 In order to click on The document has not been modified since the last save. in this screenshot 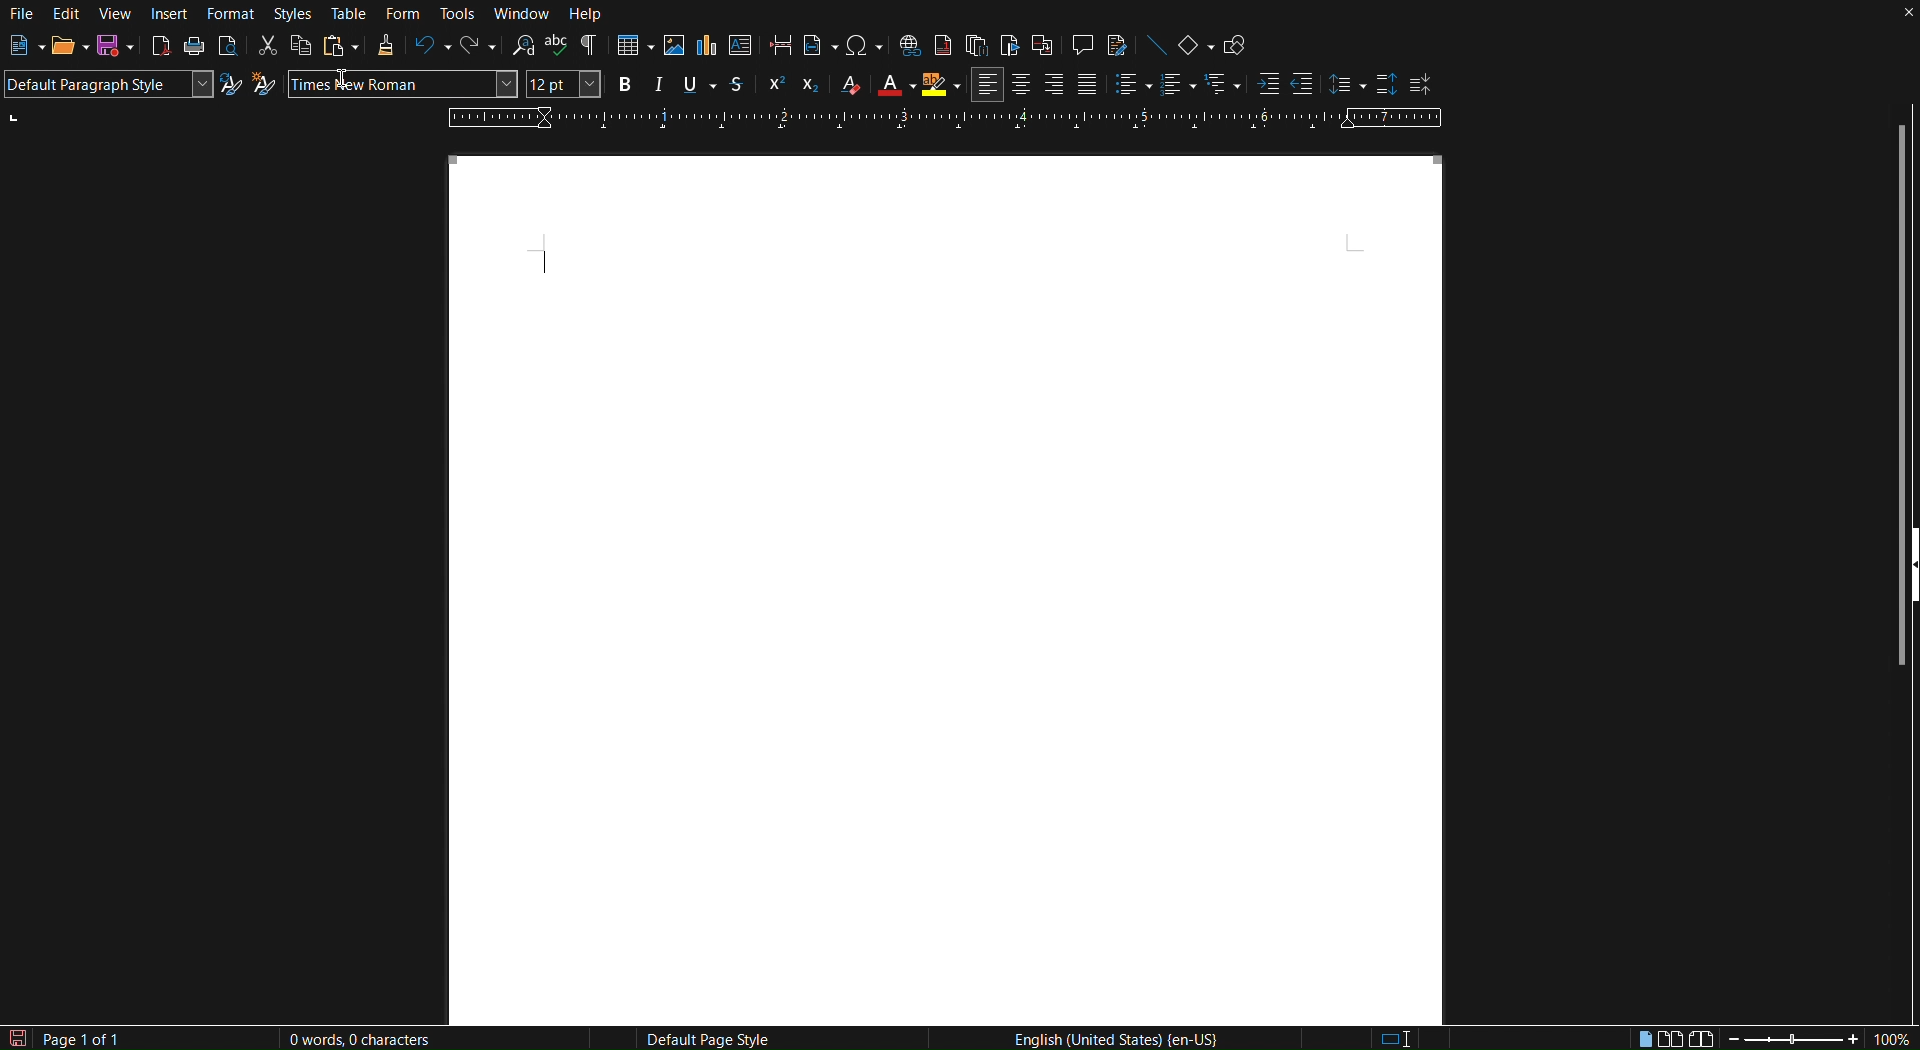, I will do `click(14, 1038)`.